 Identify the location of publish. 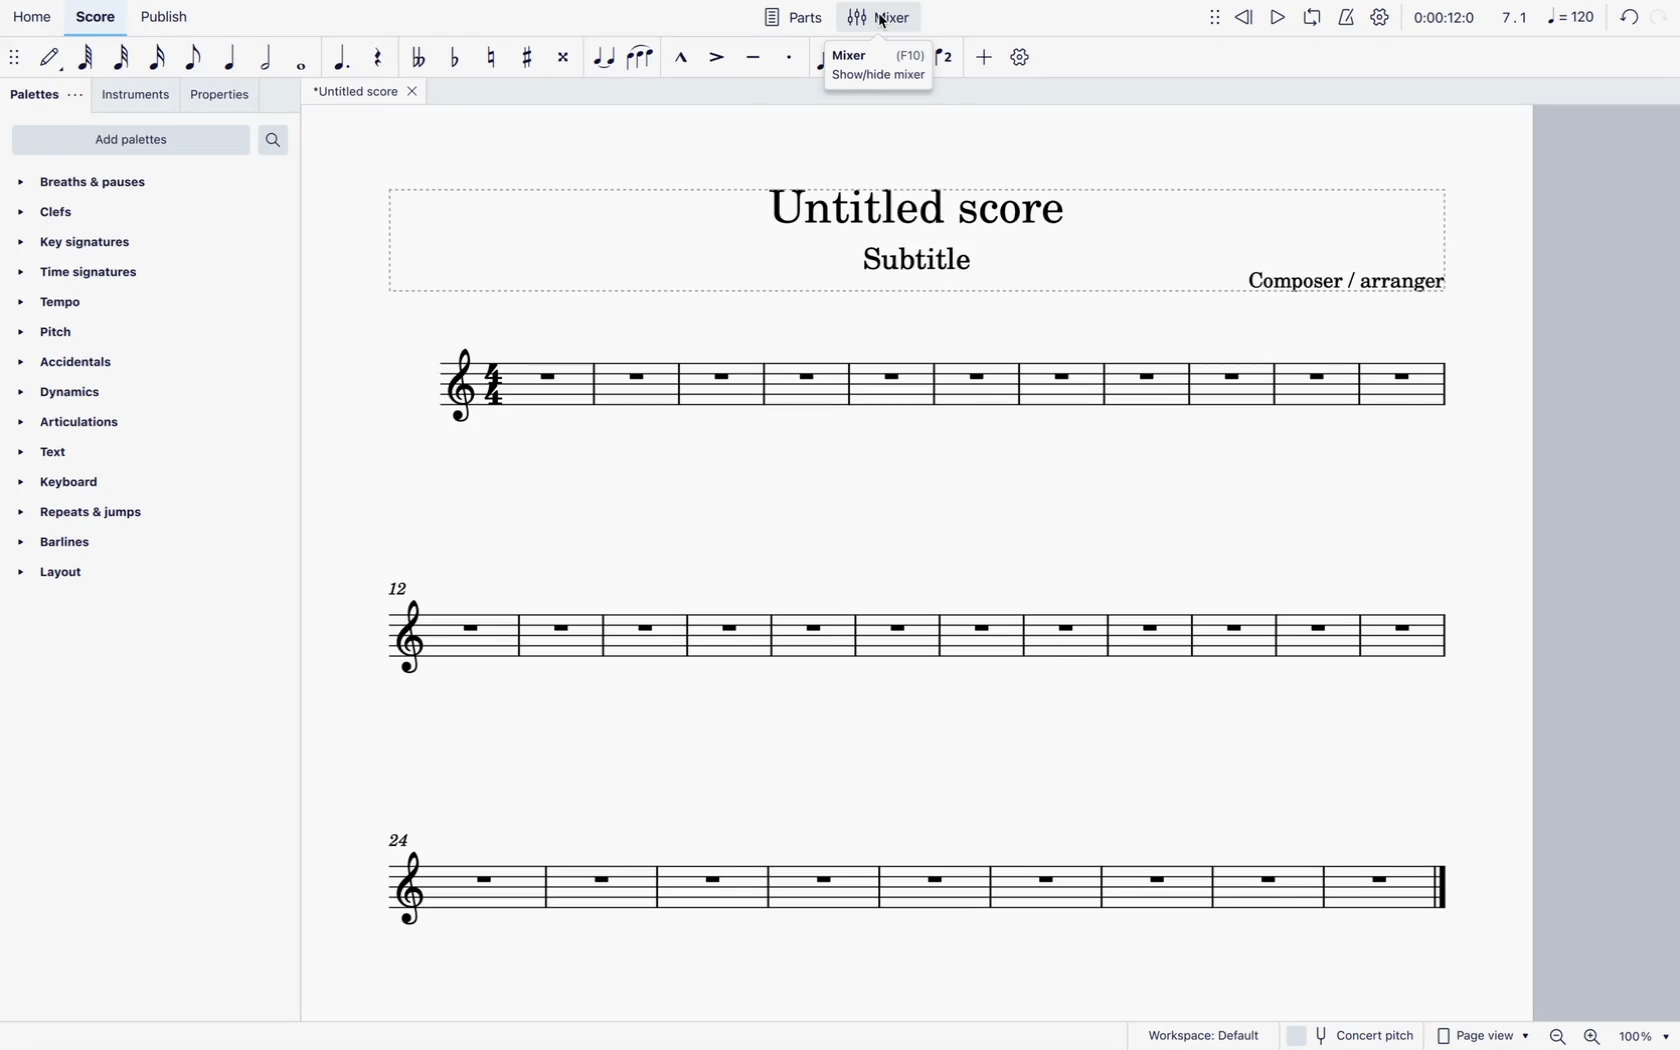
(163, 19).